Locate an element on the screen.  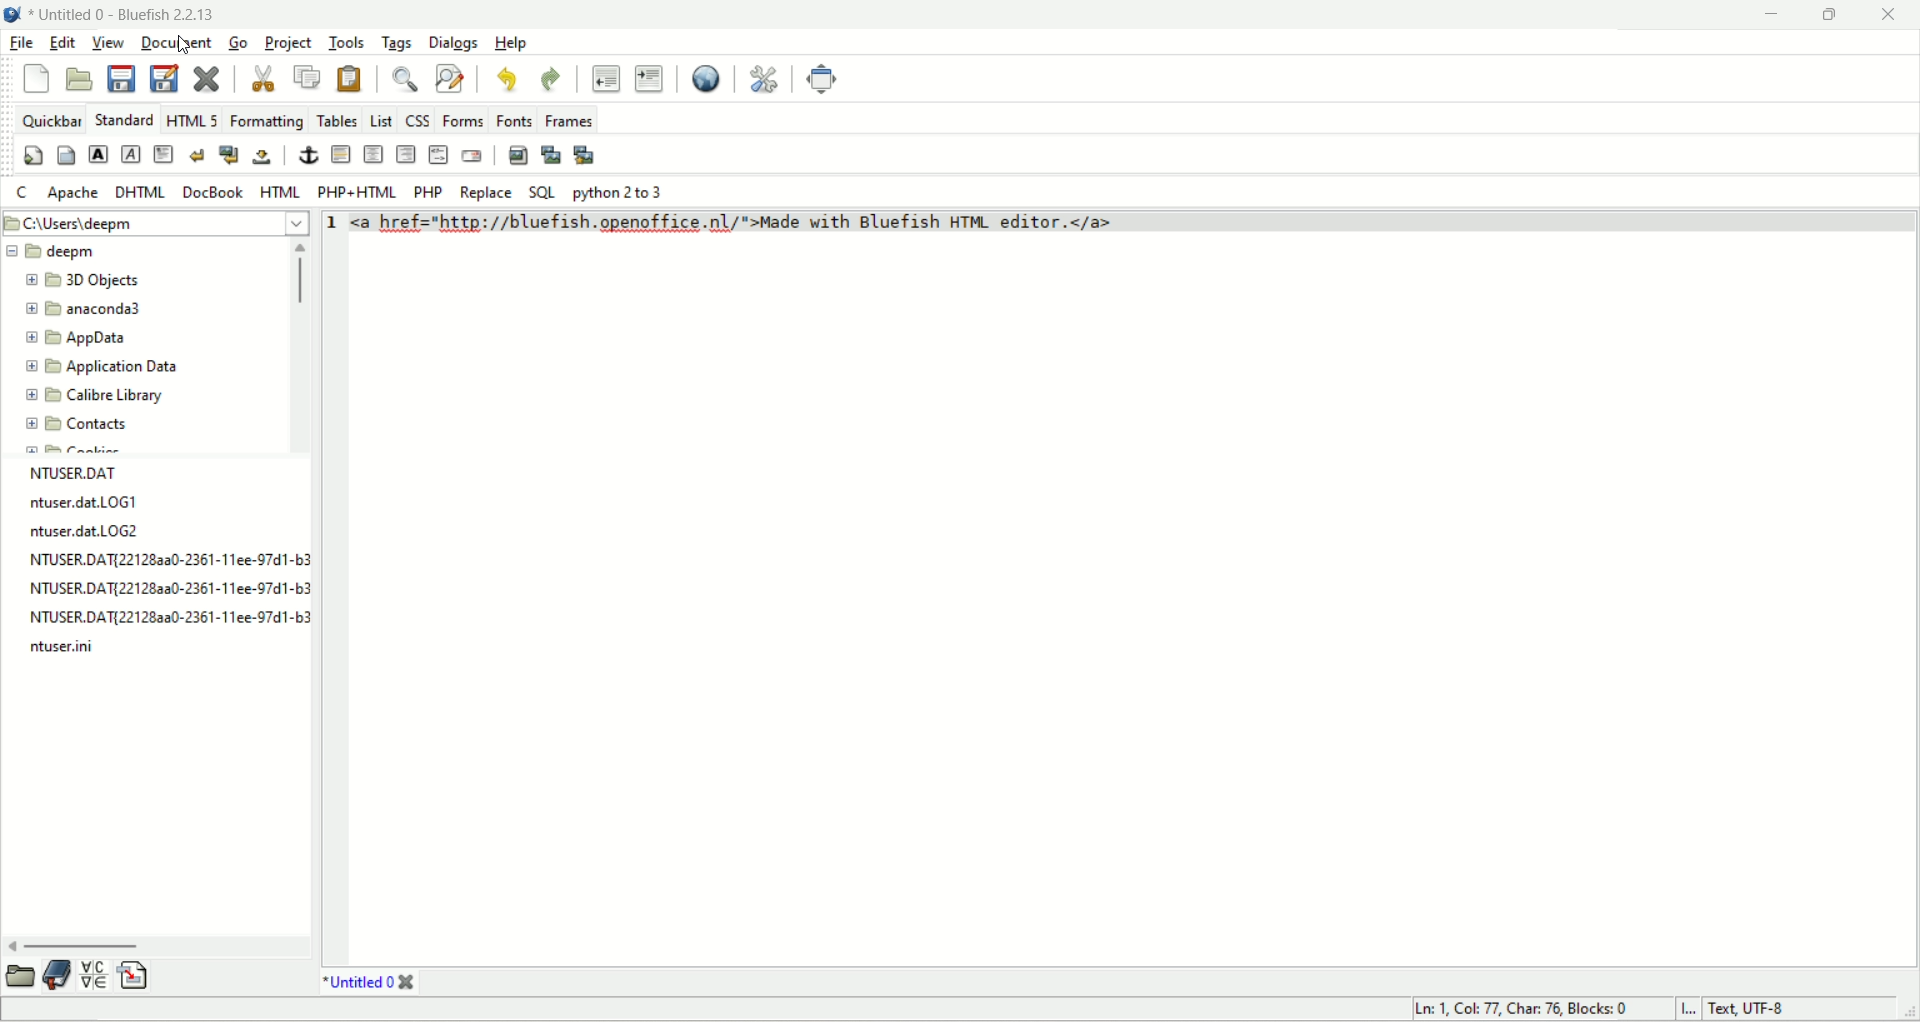
maximize is located at coordinates (1830, 17).